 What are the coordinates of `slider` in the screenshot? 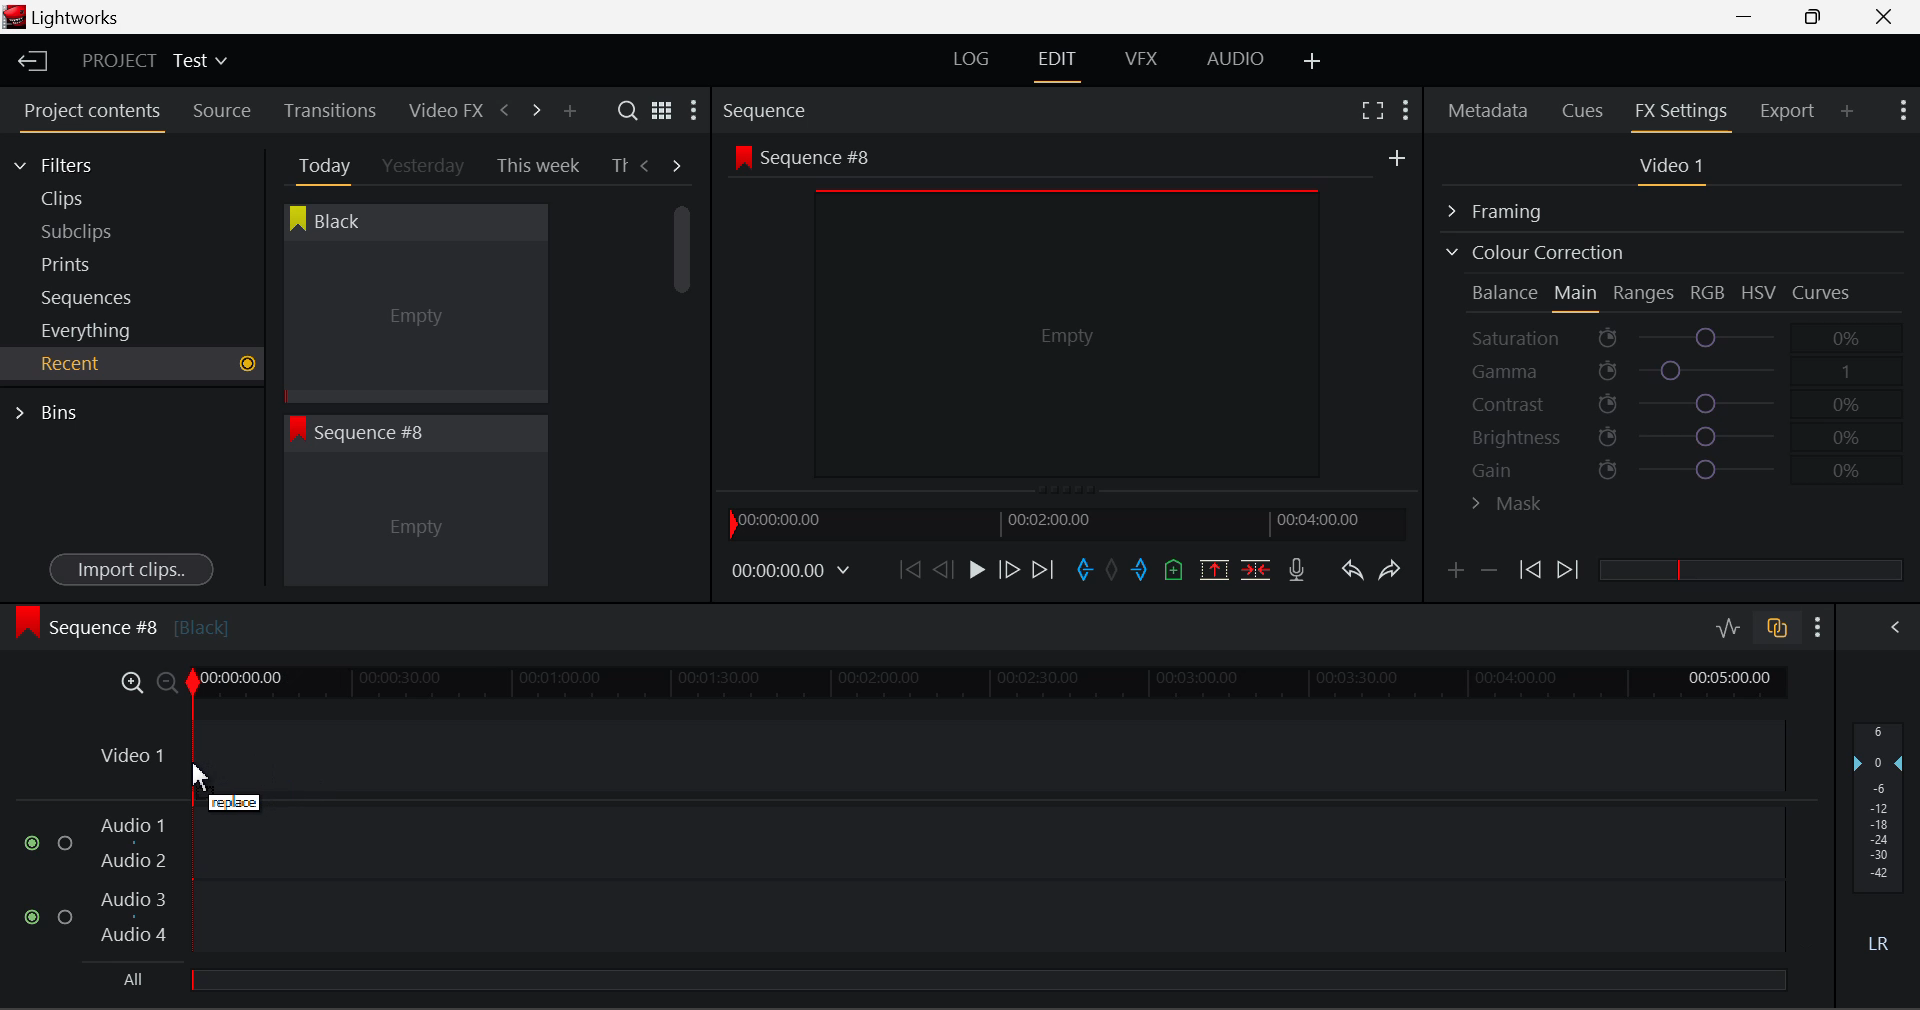 It's located at (1750, 569).